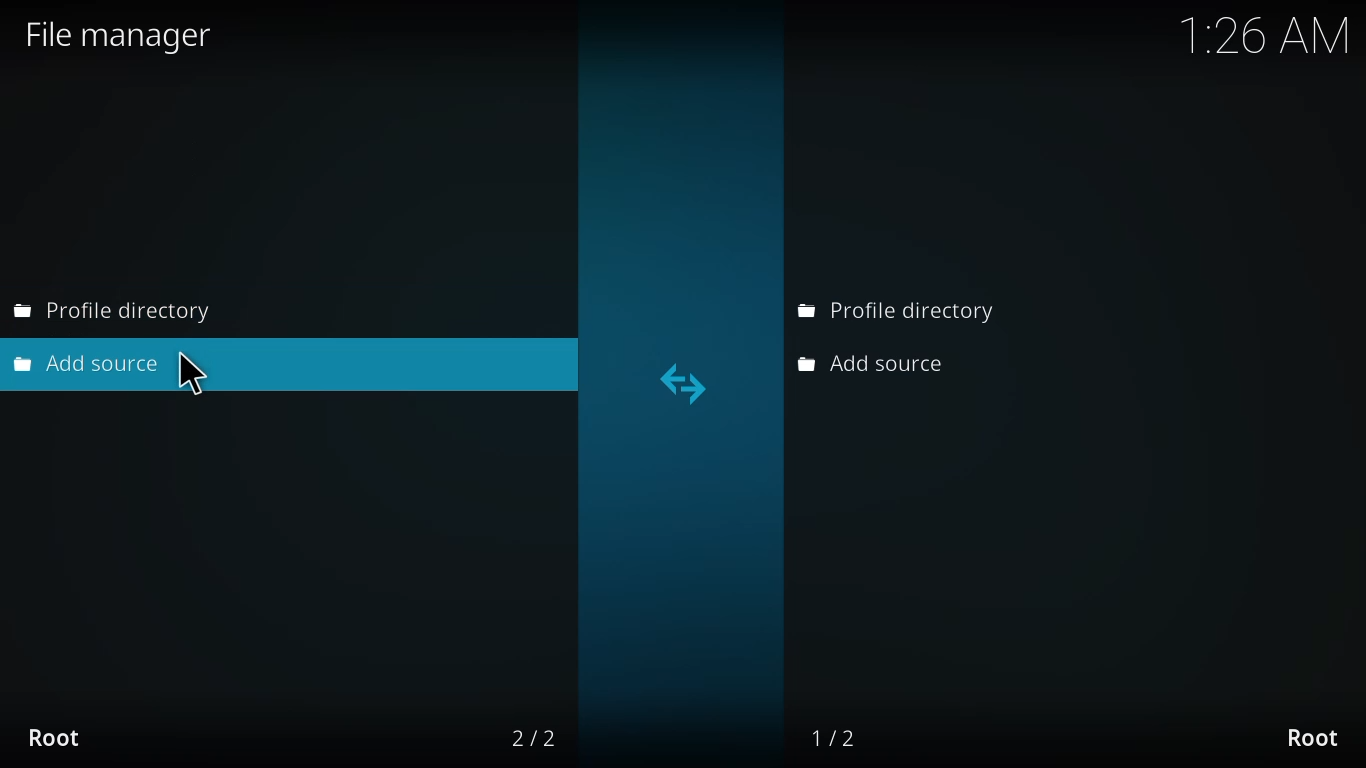 Image resolution: width=1366 pixels, height=768 pixels. Describe the element at coordinates (683, 381) in the screenshot. I see `<>` at that location.